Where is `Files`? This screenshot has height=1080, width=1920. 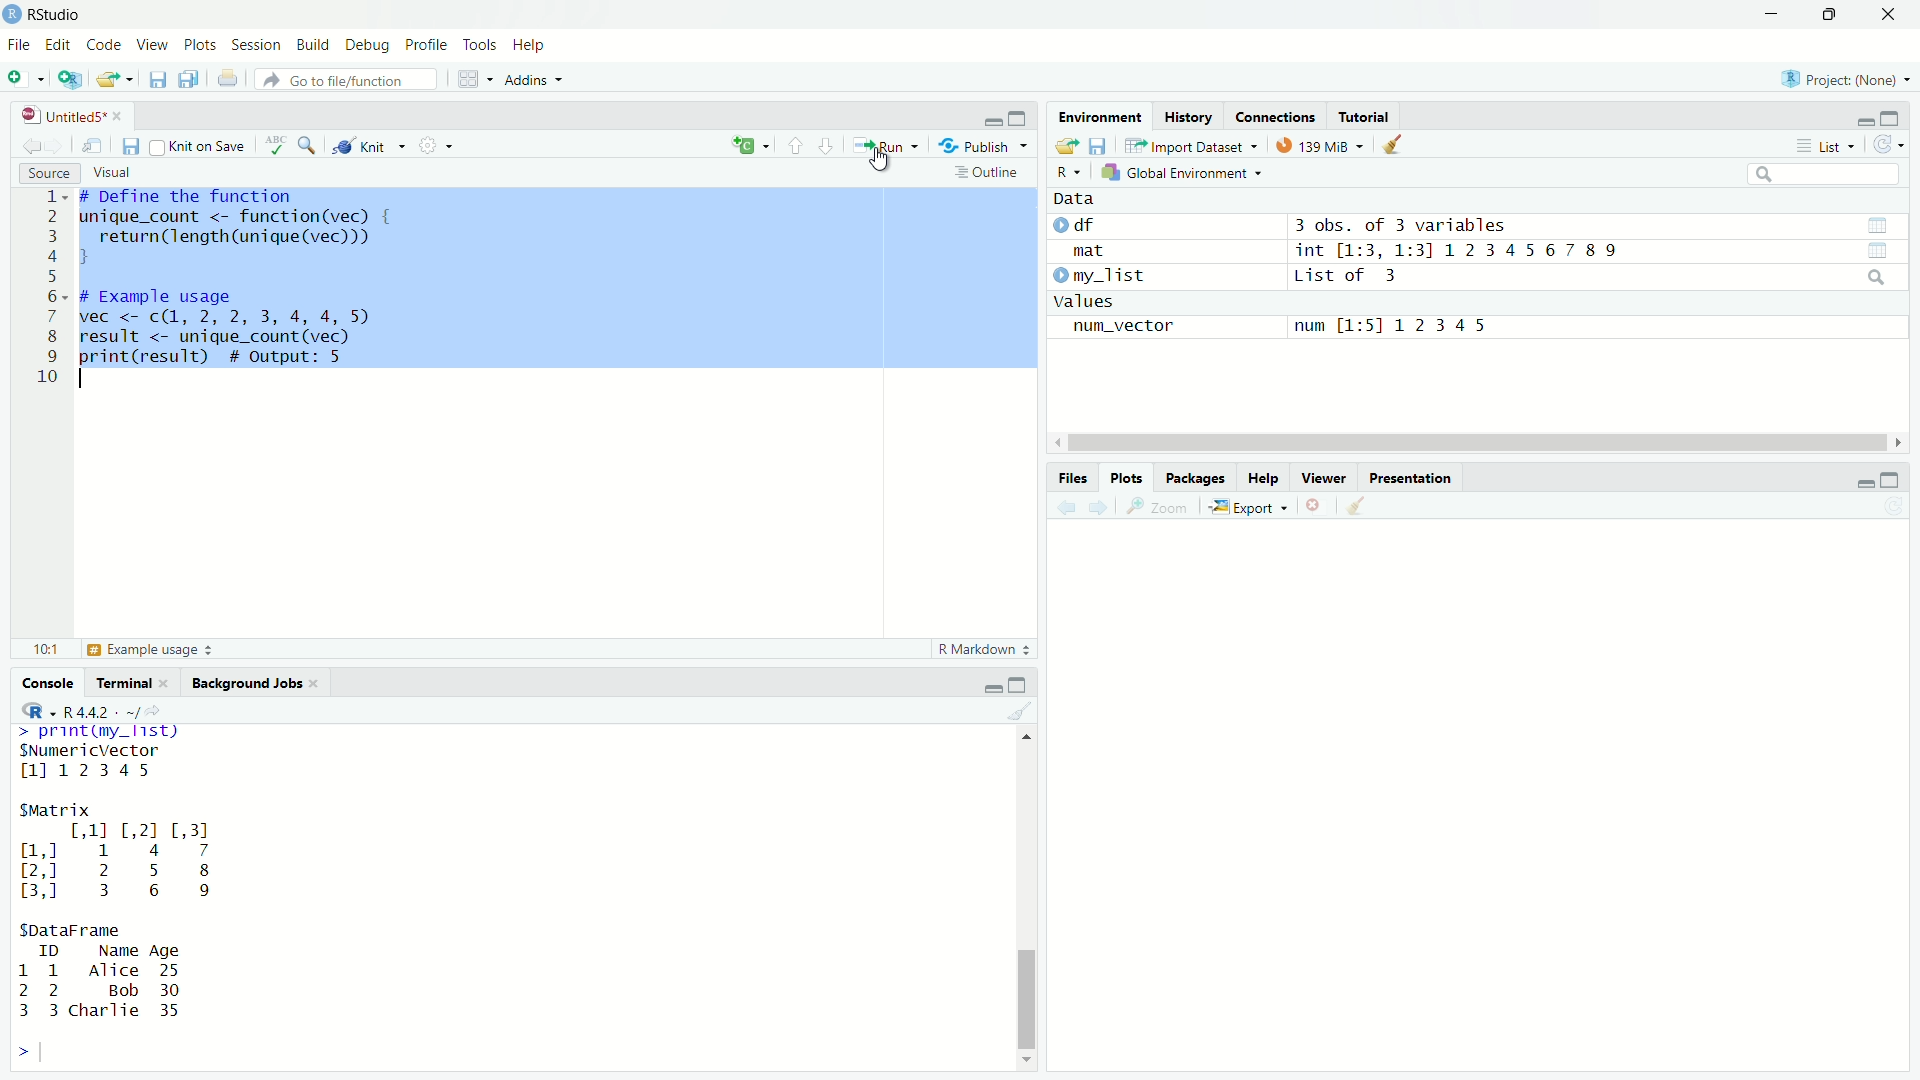 Files is located at coordinates (1072, 479).